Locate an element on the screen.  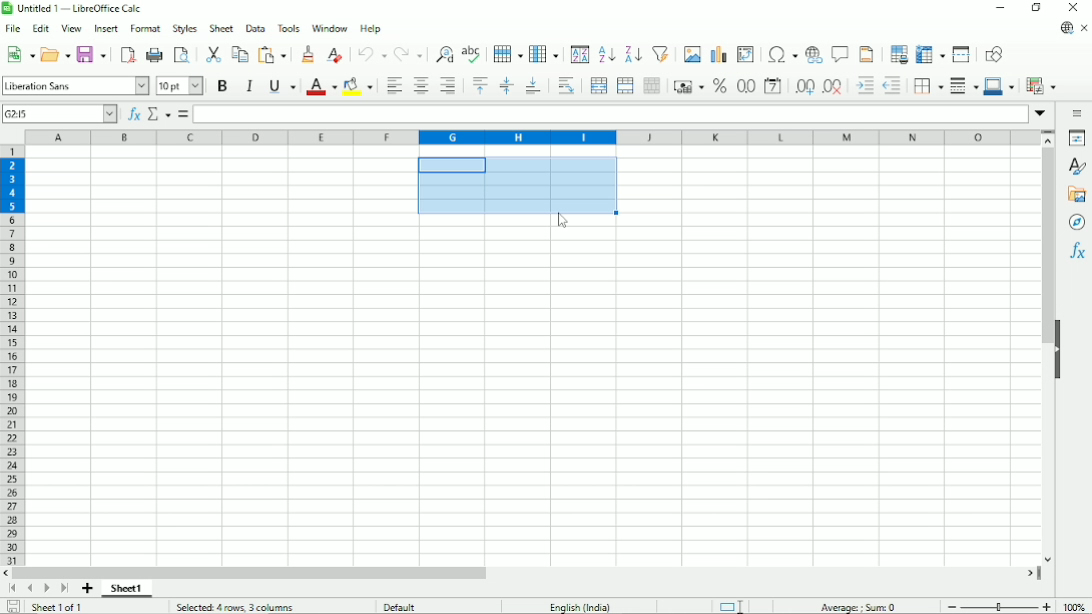
Window is located at coordinates (330, 29).